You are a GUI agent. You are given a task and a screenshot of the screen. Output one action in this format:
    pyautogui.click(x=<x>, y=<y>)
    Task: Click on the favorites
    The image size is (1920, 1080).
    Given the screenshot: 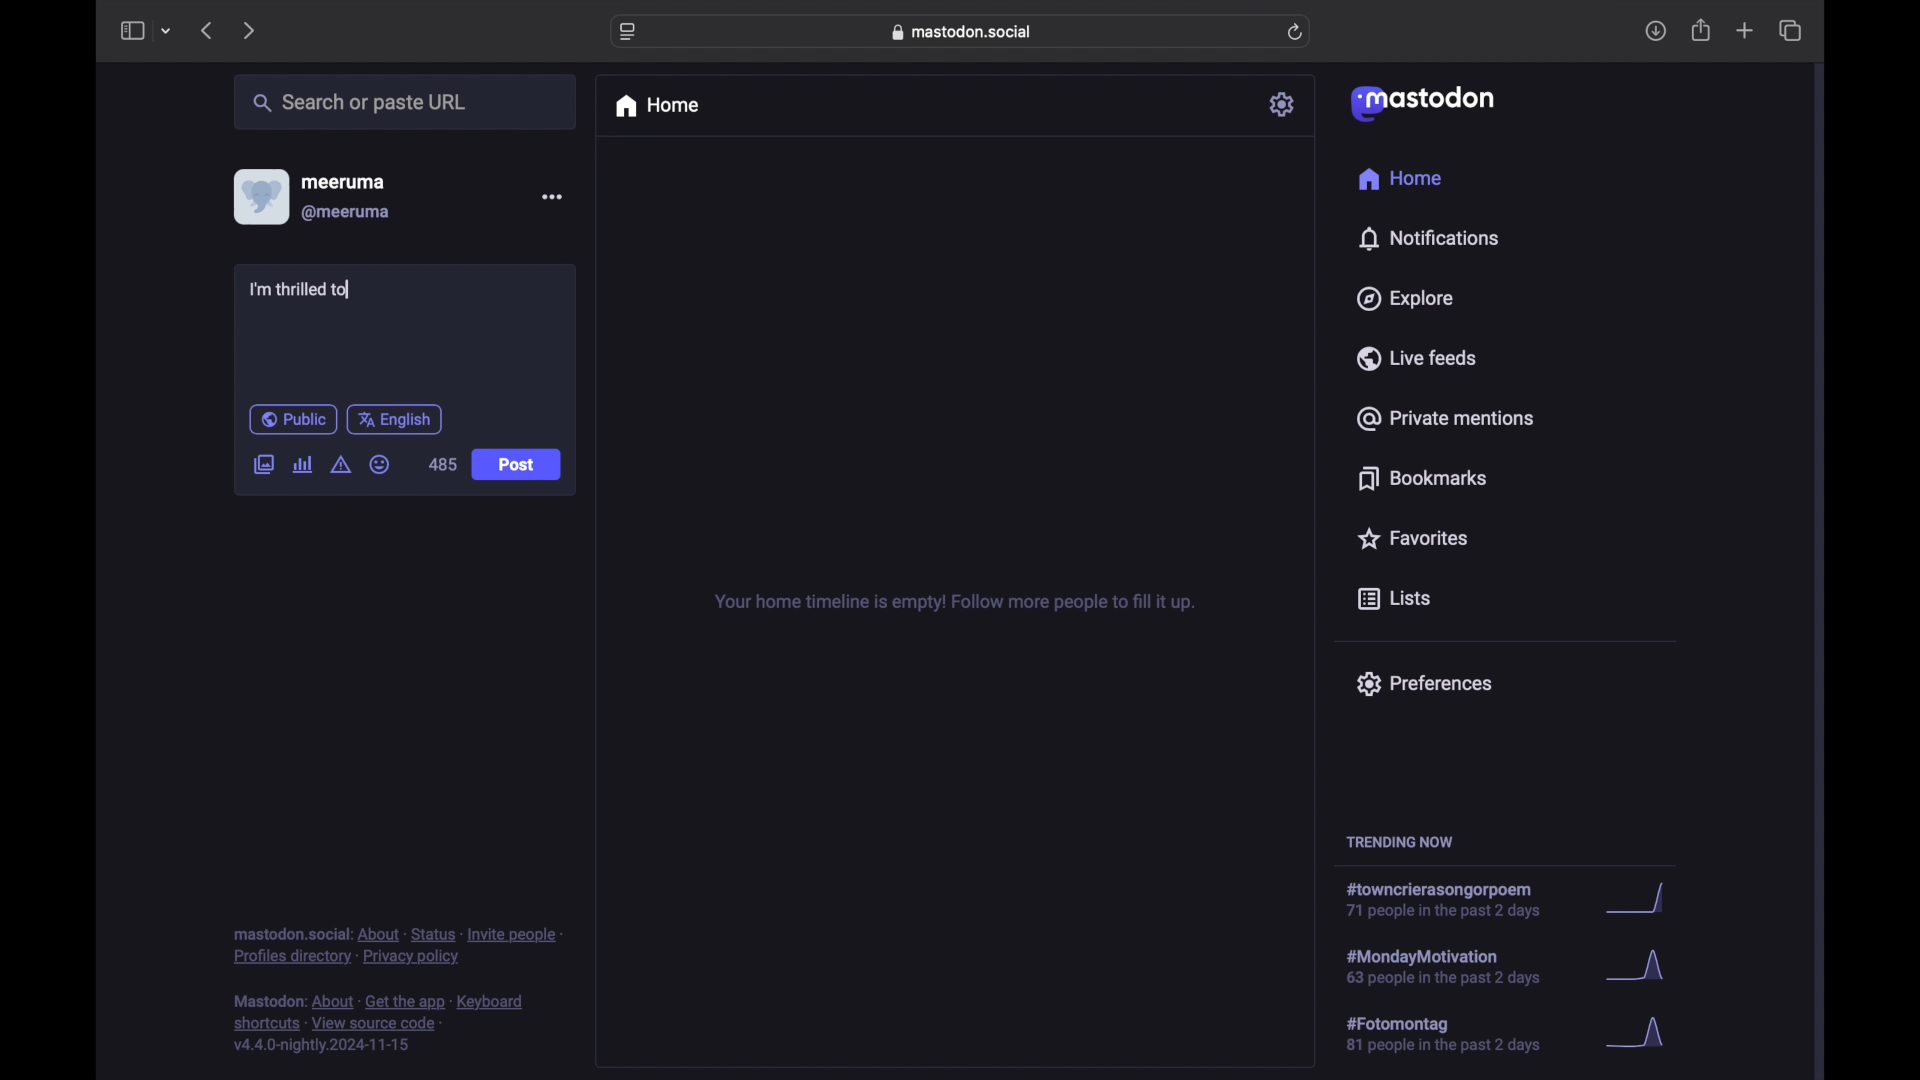 What is the action you would take?
    pyautogui.click(x=1412, y=538)
    